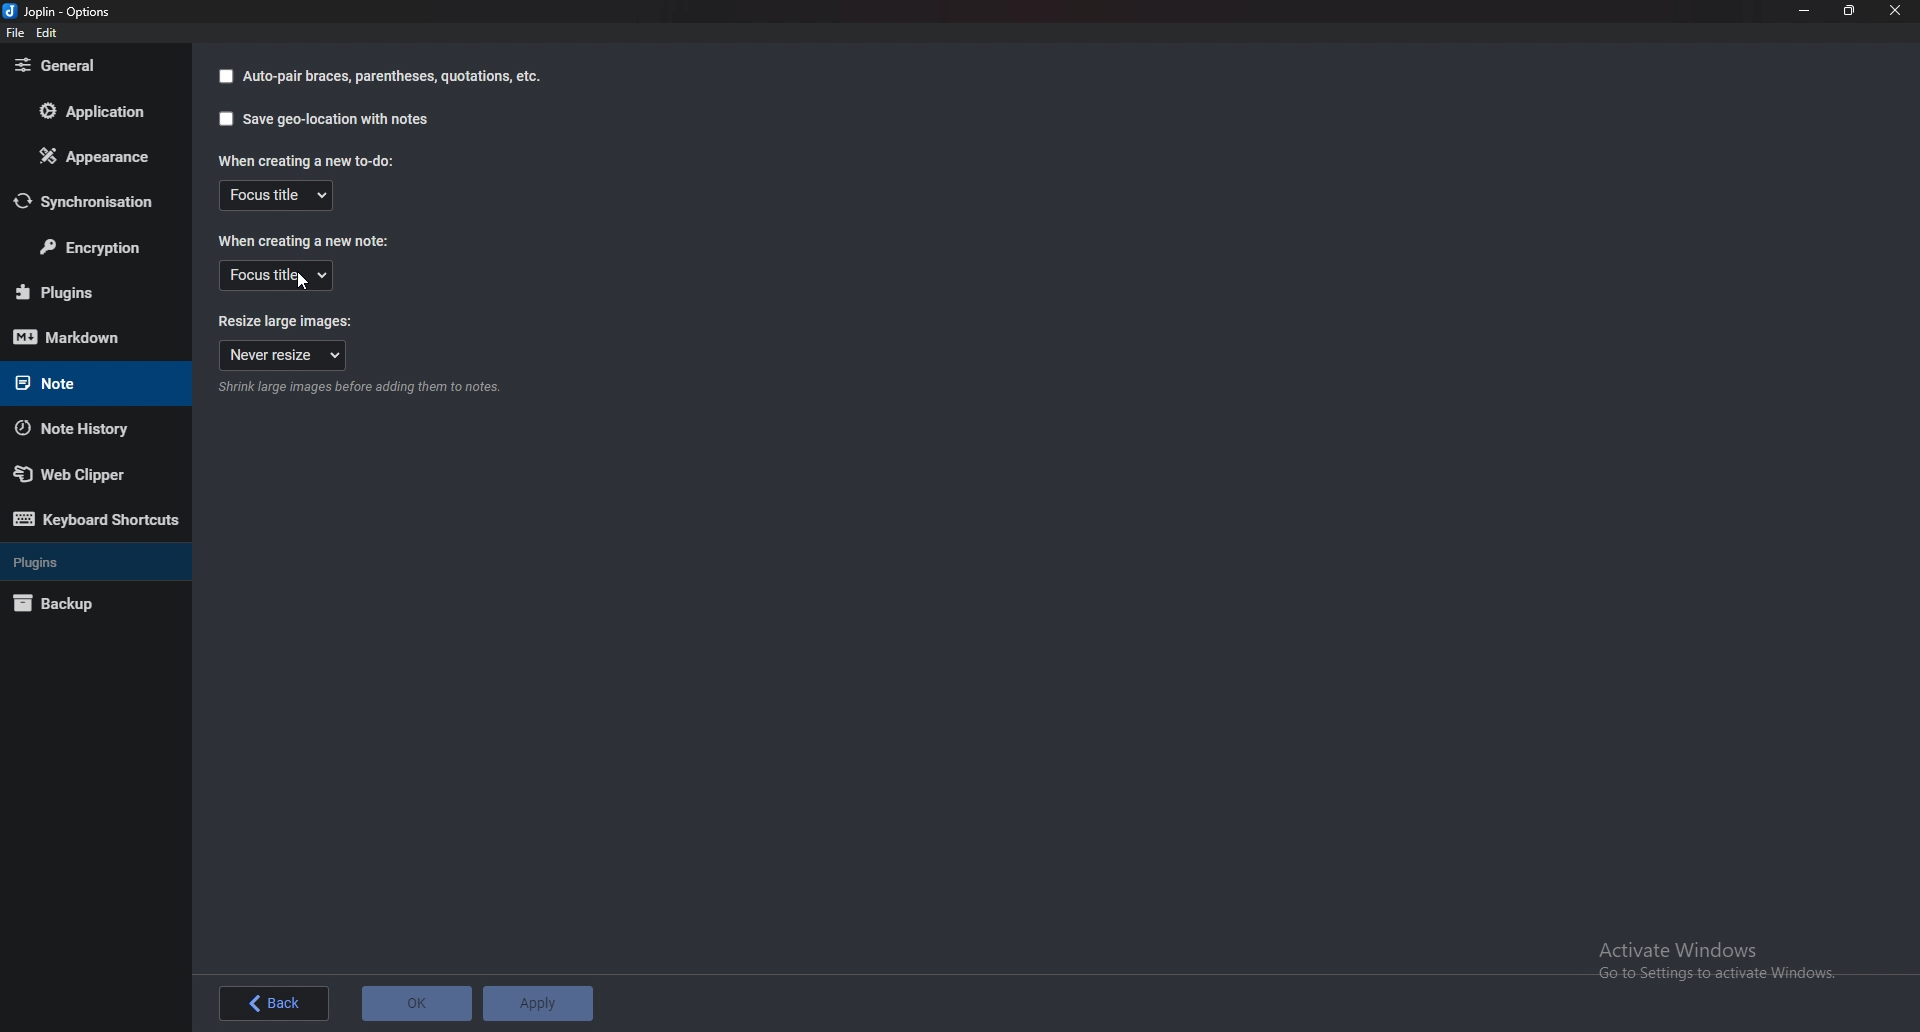  Describe the element at coordinates (282, 356) in the screenshot. I see `Never resize` at that location.